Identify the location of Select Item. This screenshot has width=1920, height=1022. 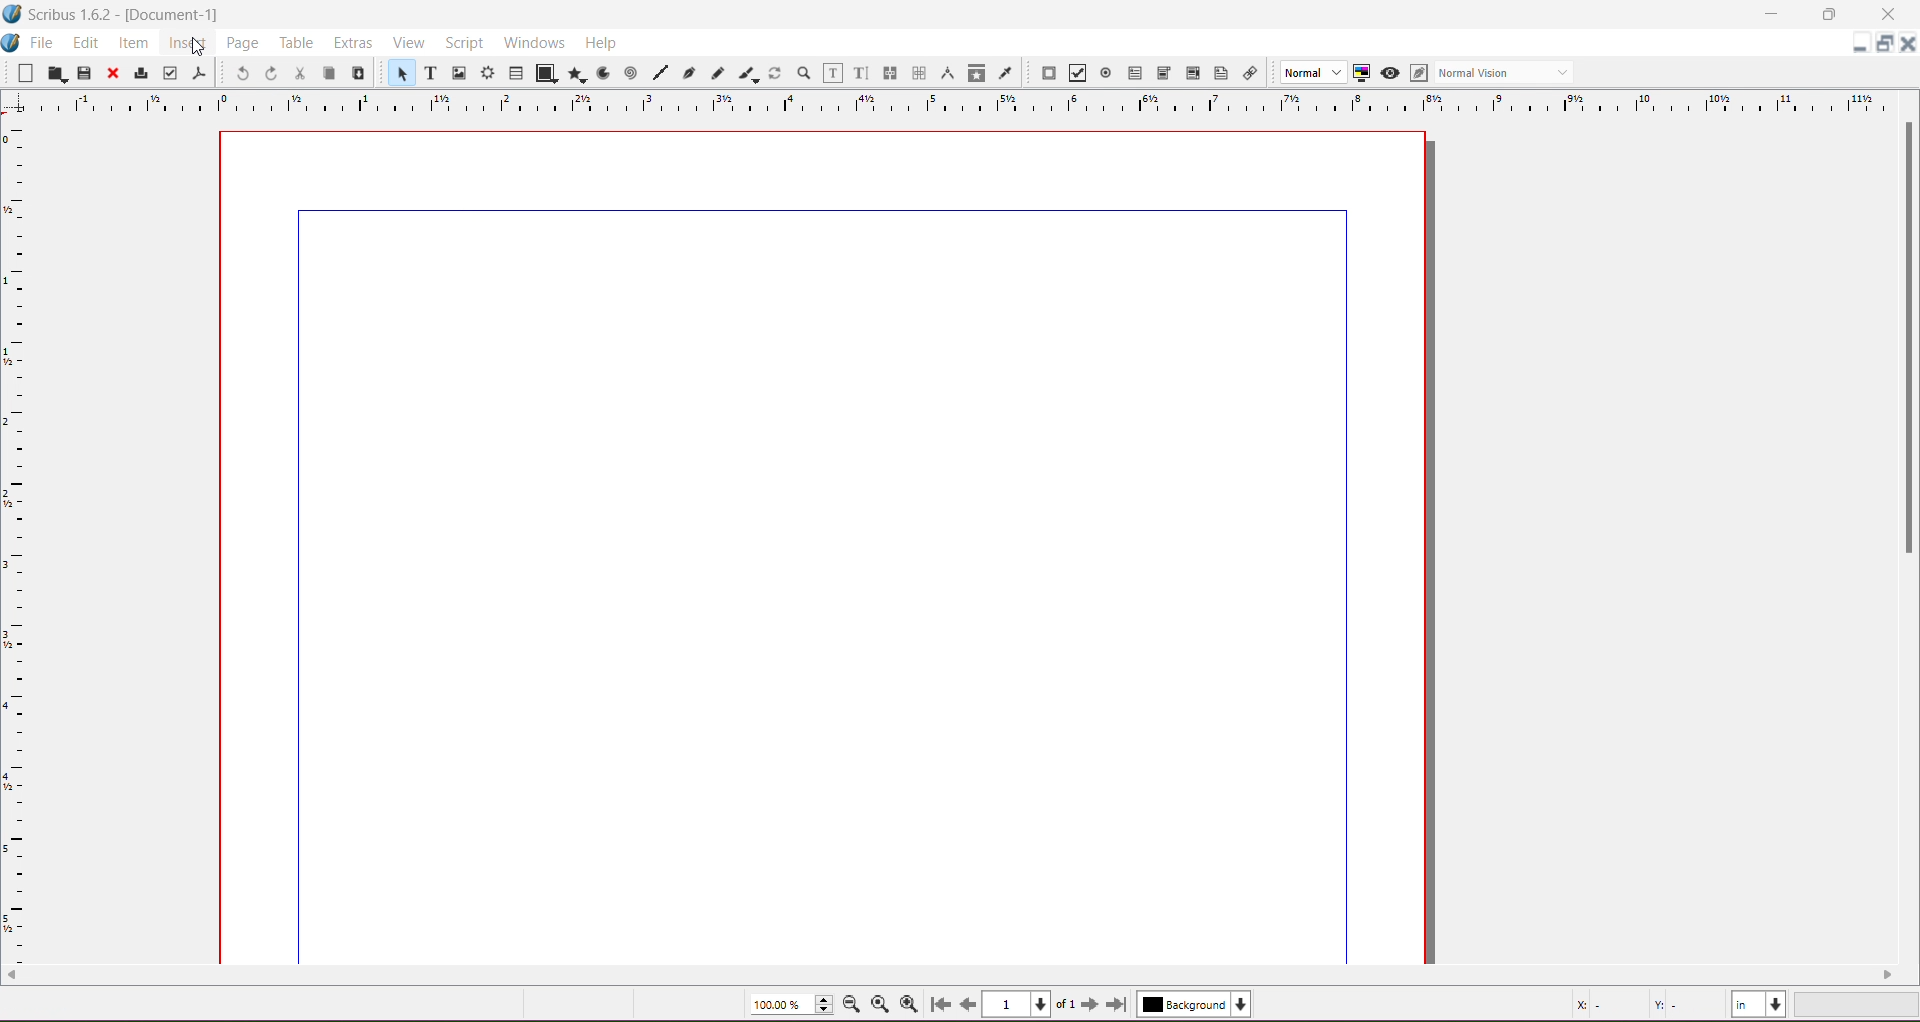
(399, 73).